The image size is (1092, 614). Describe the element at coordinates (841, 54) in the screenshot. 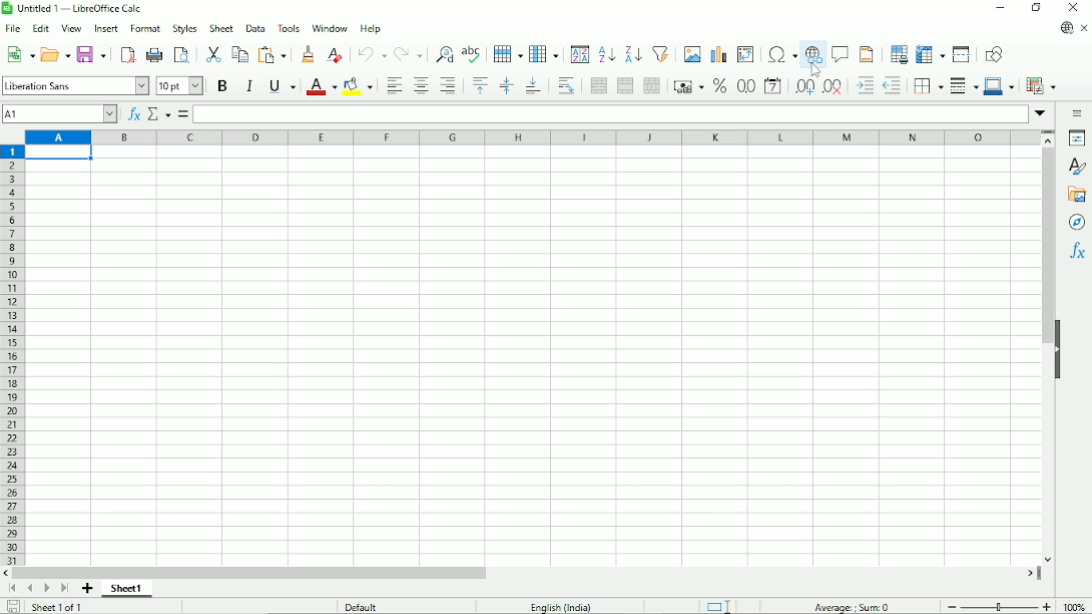

I see `Insert comment` at that location.